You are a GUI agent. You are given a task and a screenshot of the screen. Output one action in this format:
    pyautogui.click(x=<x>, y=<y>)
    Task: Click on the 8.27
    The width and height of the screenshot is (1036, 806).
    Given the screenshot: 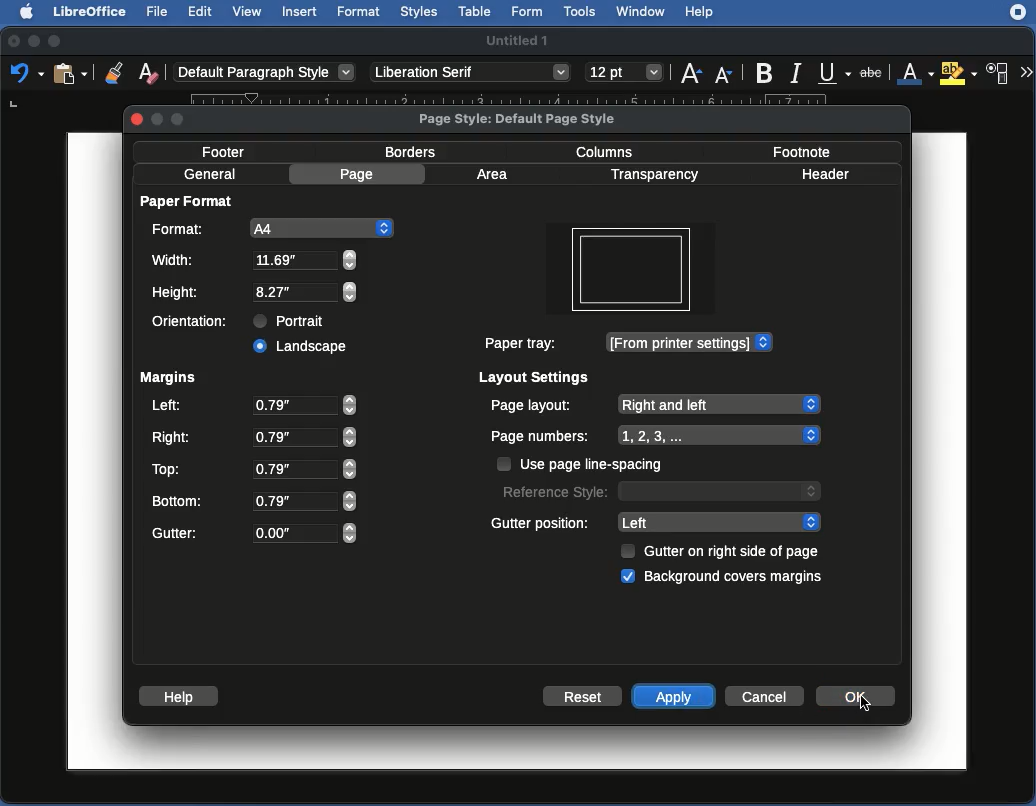 What is the action you would take?
    pyautogui.click(x=308, y=260)
    